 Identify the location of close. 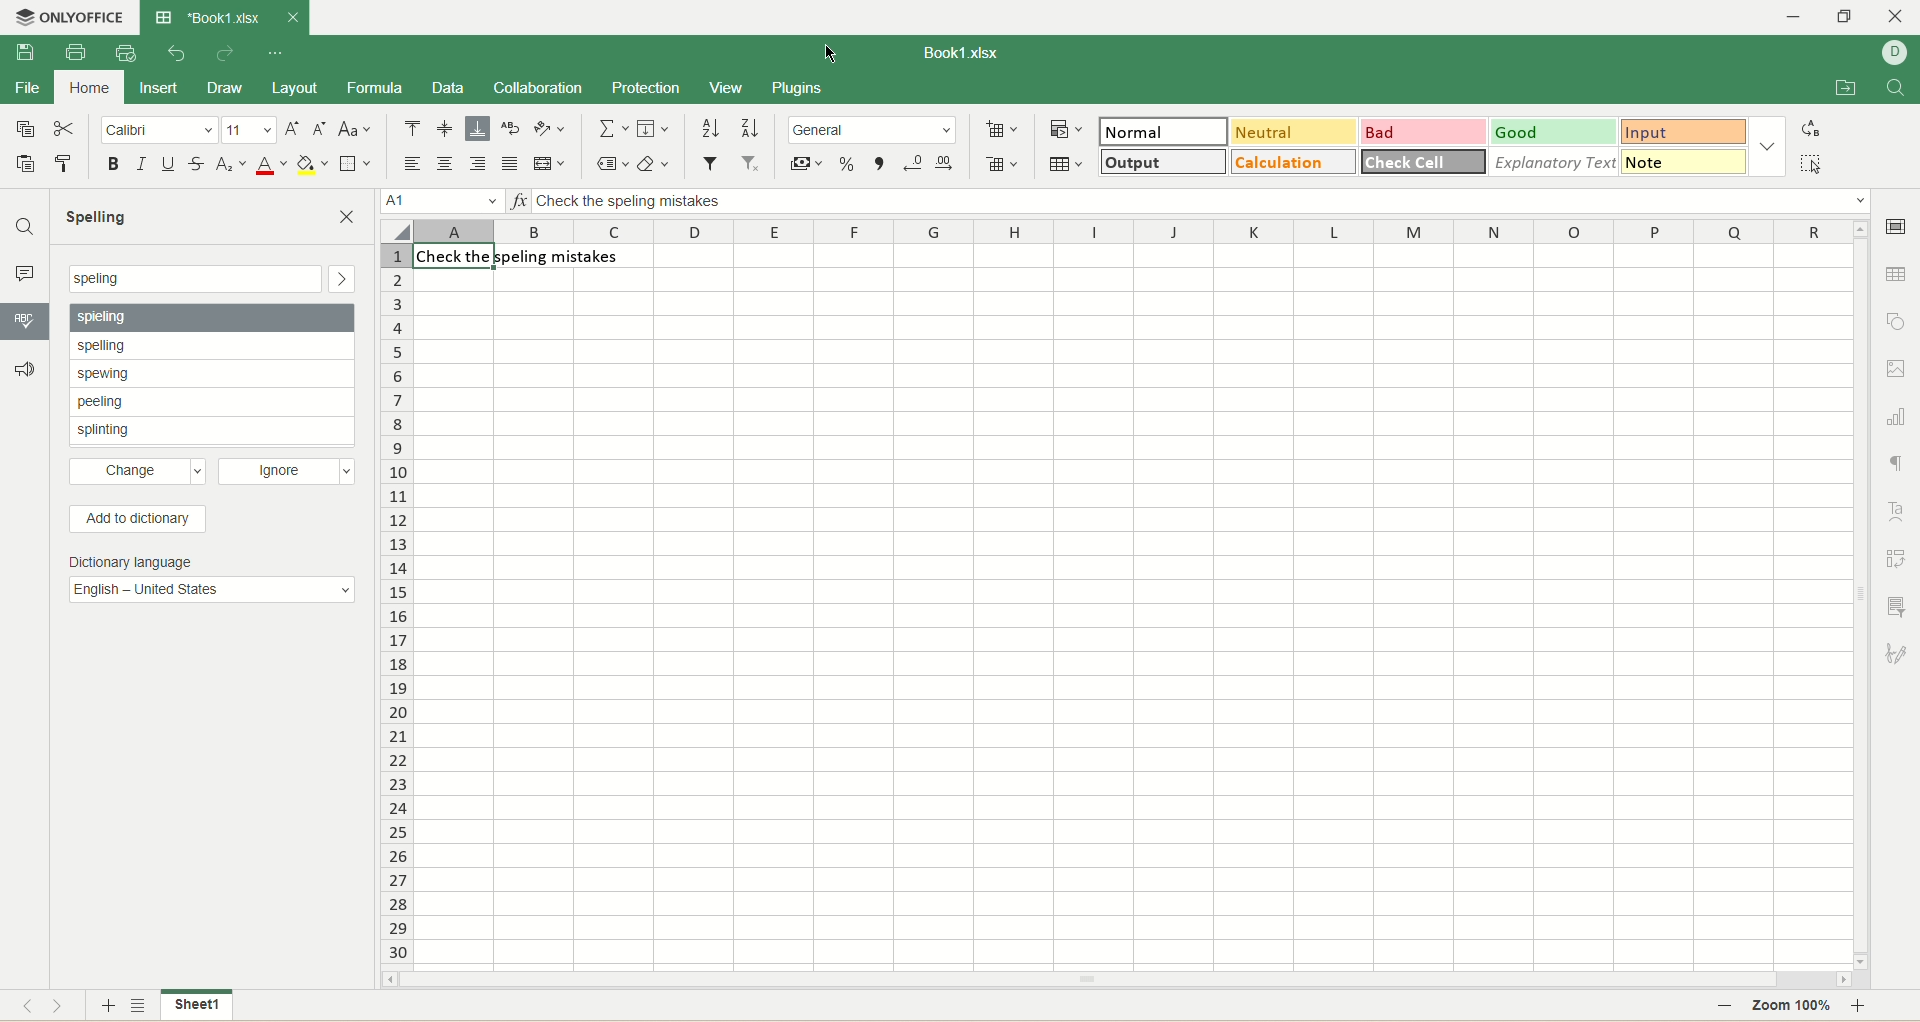
(291, 18).